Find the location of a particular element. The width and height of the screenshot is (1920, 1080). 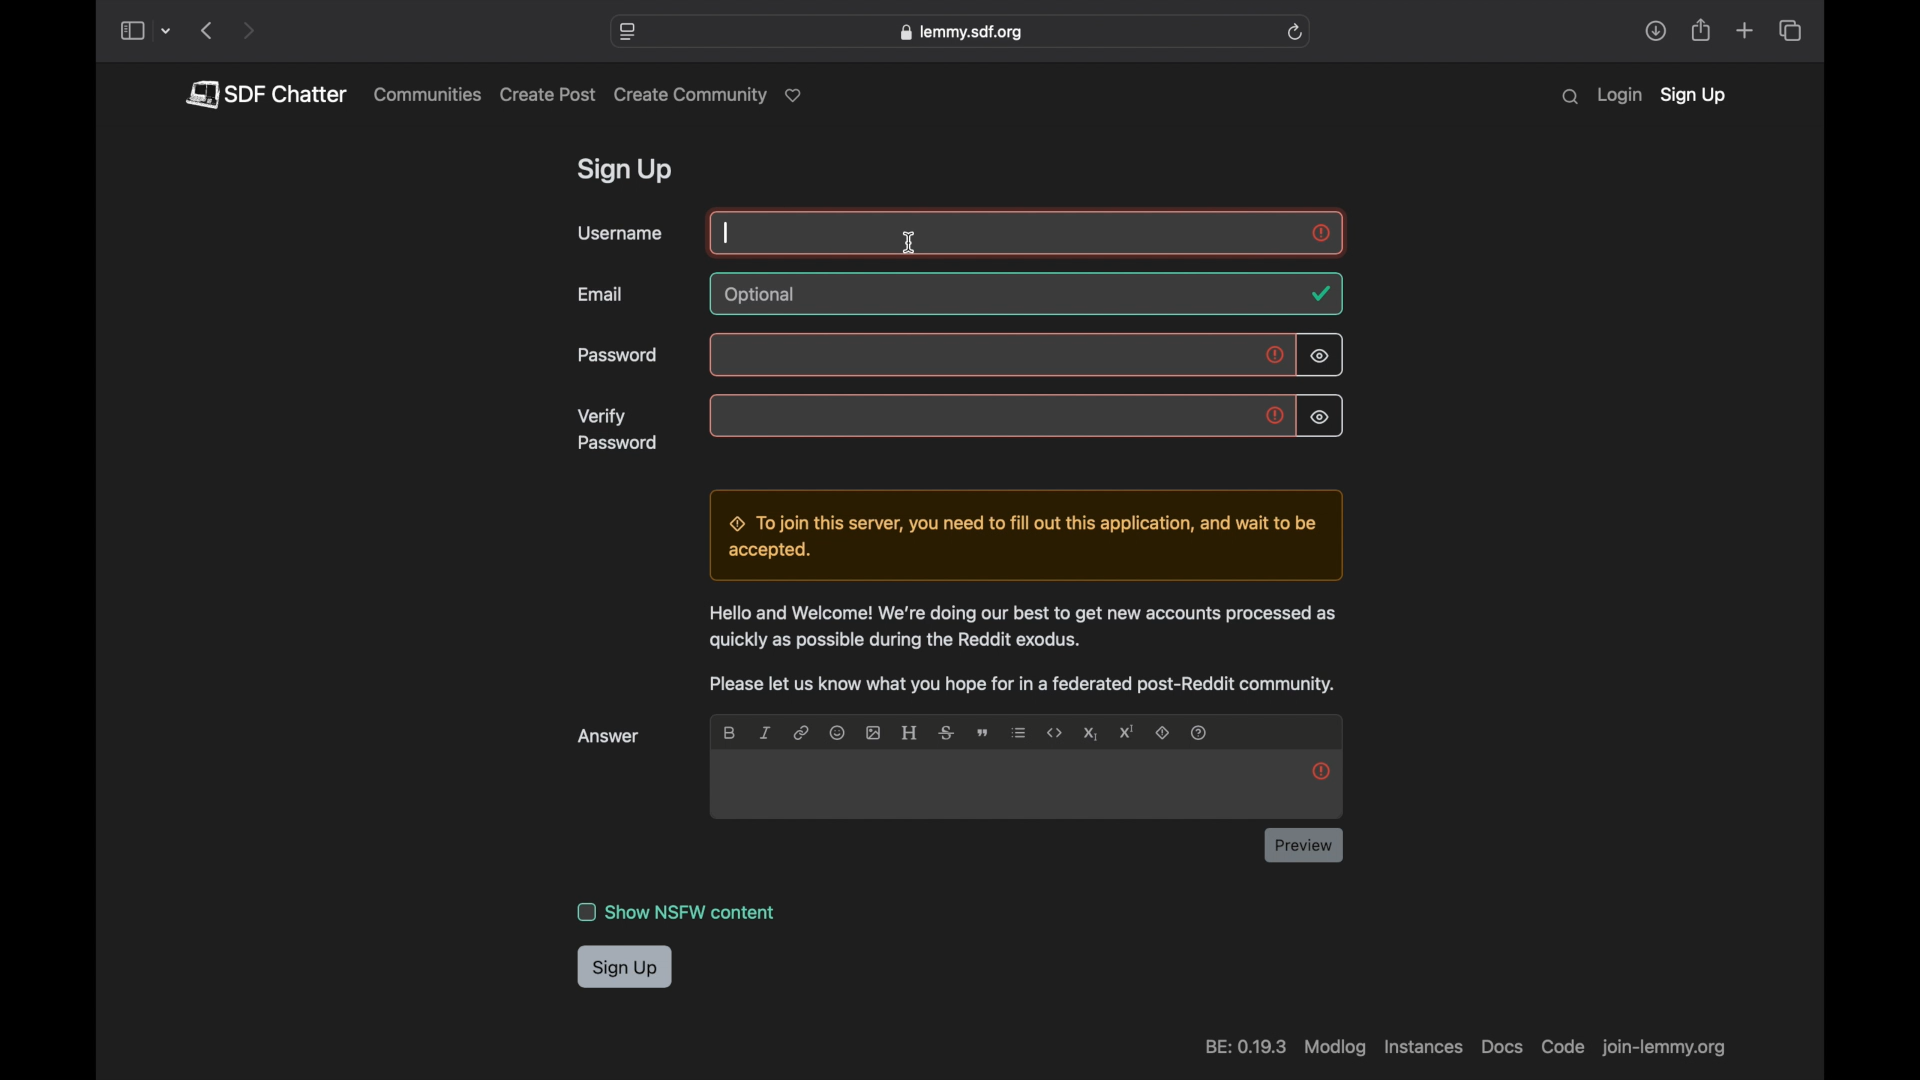

quote is located at coordinates (985, 733).